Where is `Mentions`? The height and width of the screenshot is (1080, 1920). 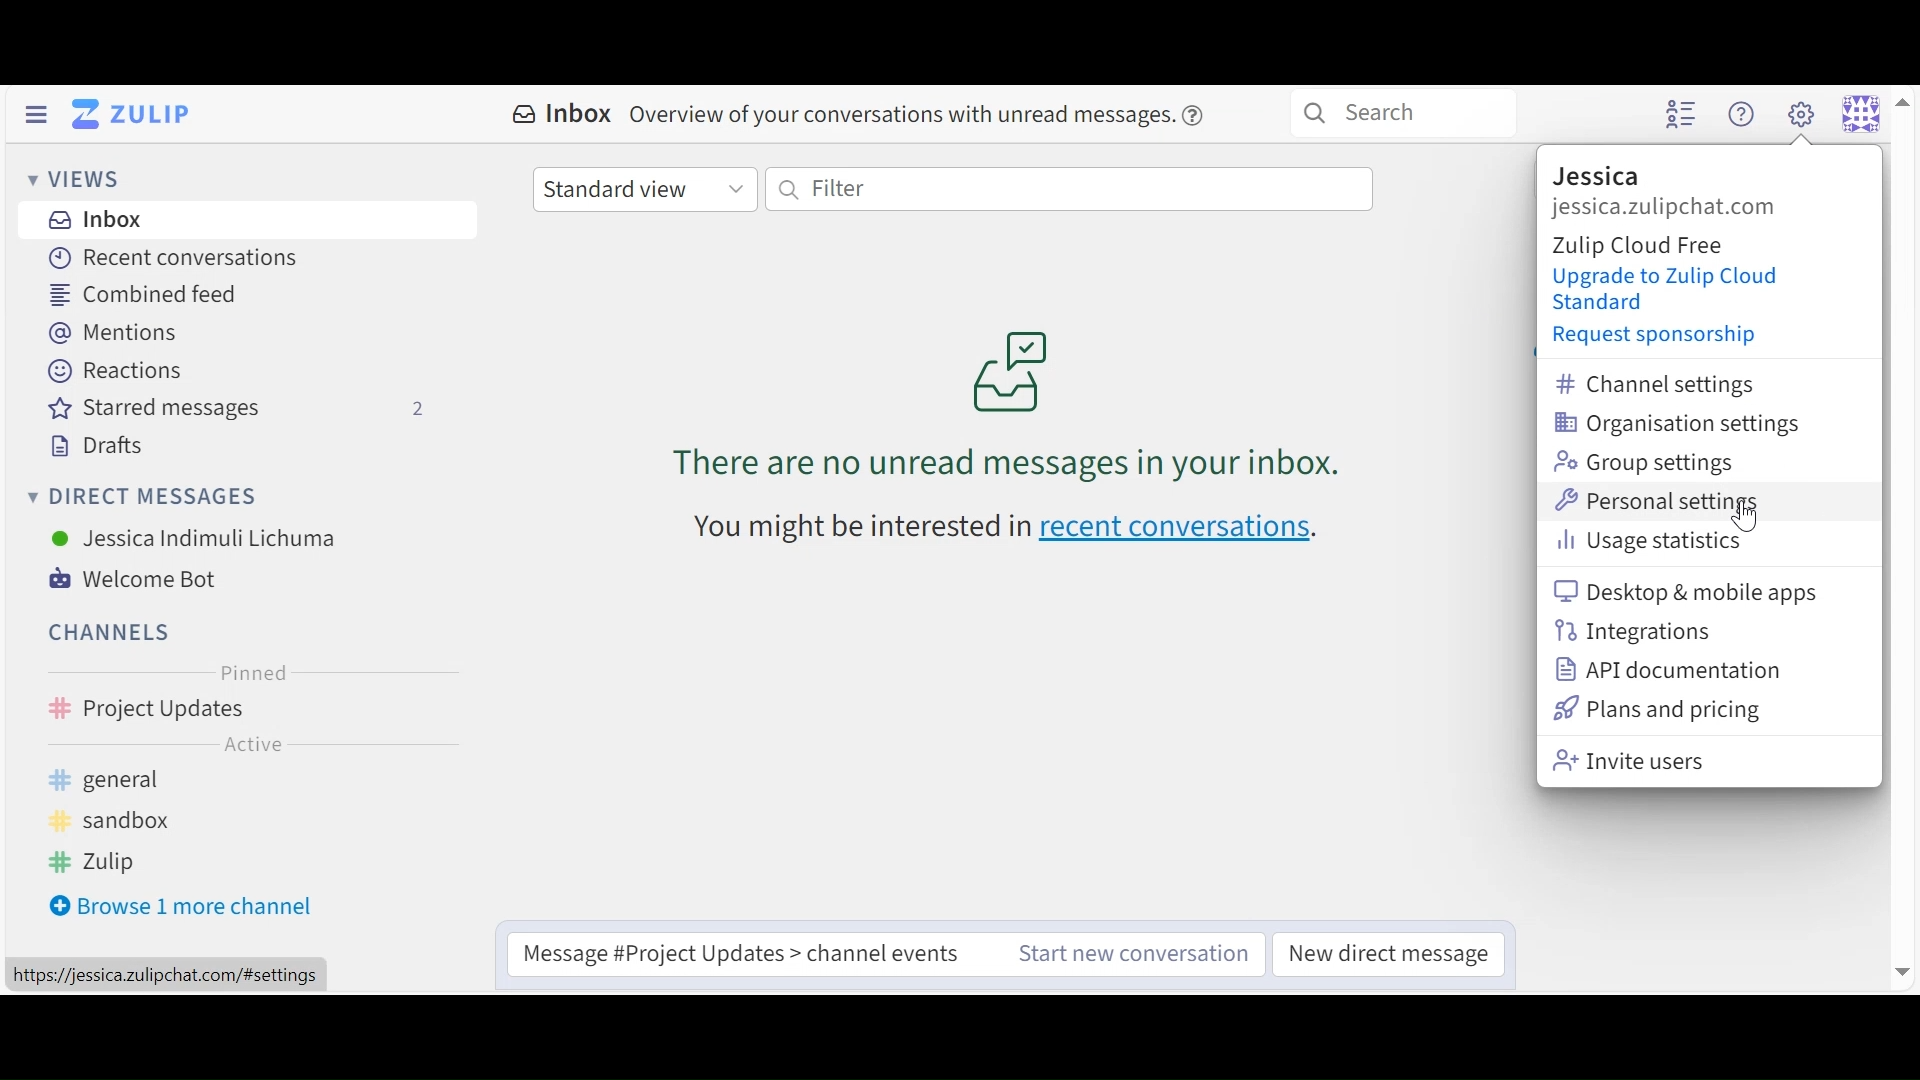
Mentions is located at coordinates (115, 333).